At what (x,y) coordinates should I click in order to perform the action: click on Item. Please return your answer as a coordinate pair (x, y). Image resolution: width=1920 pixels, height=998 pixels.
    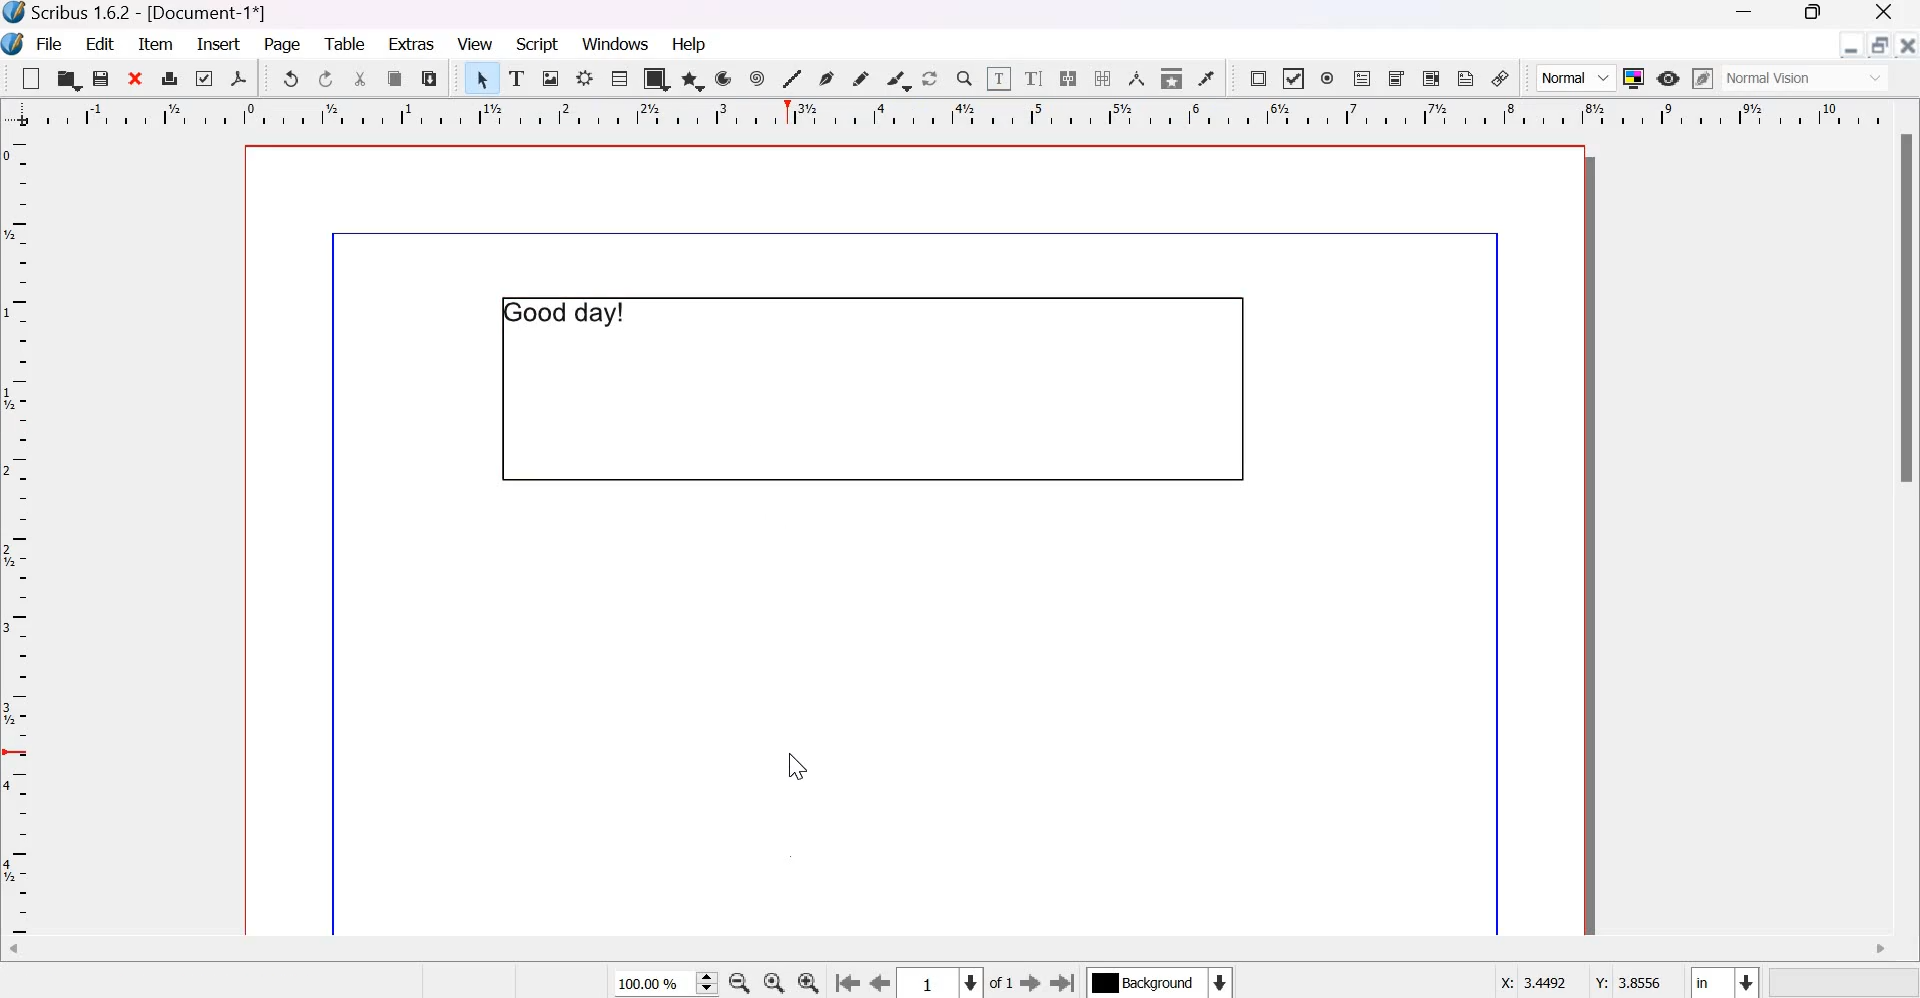
    Looking at the image, I should click on (156, 45).